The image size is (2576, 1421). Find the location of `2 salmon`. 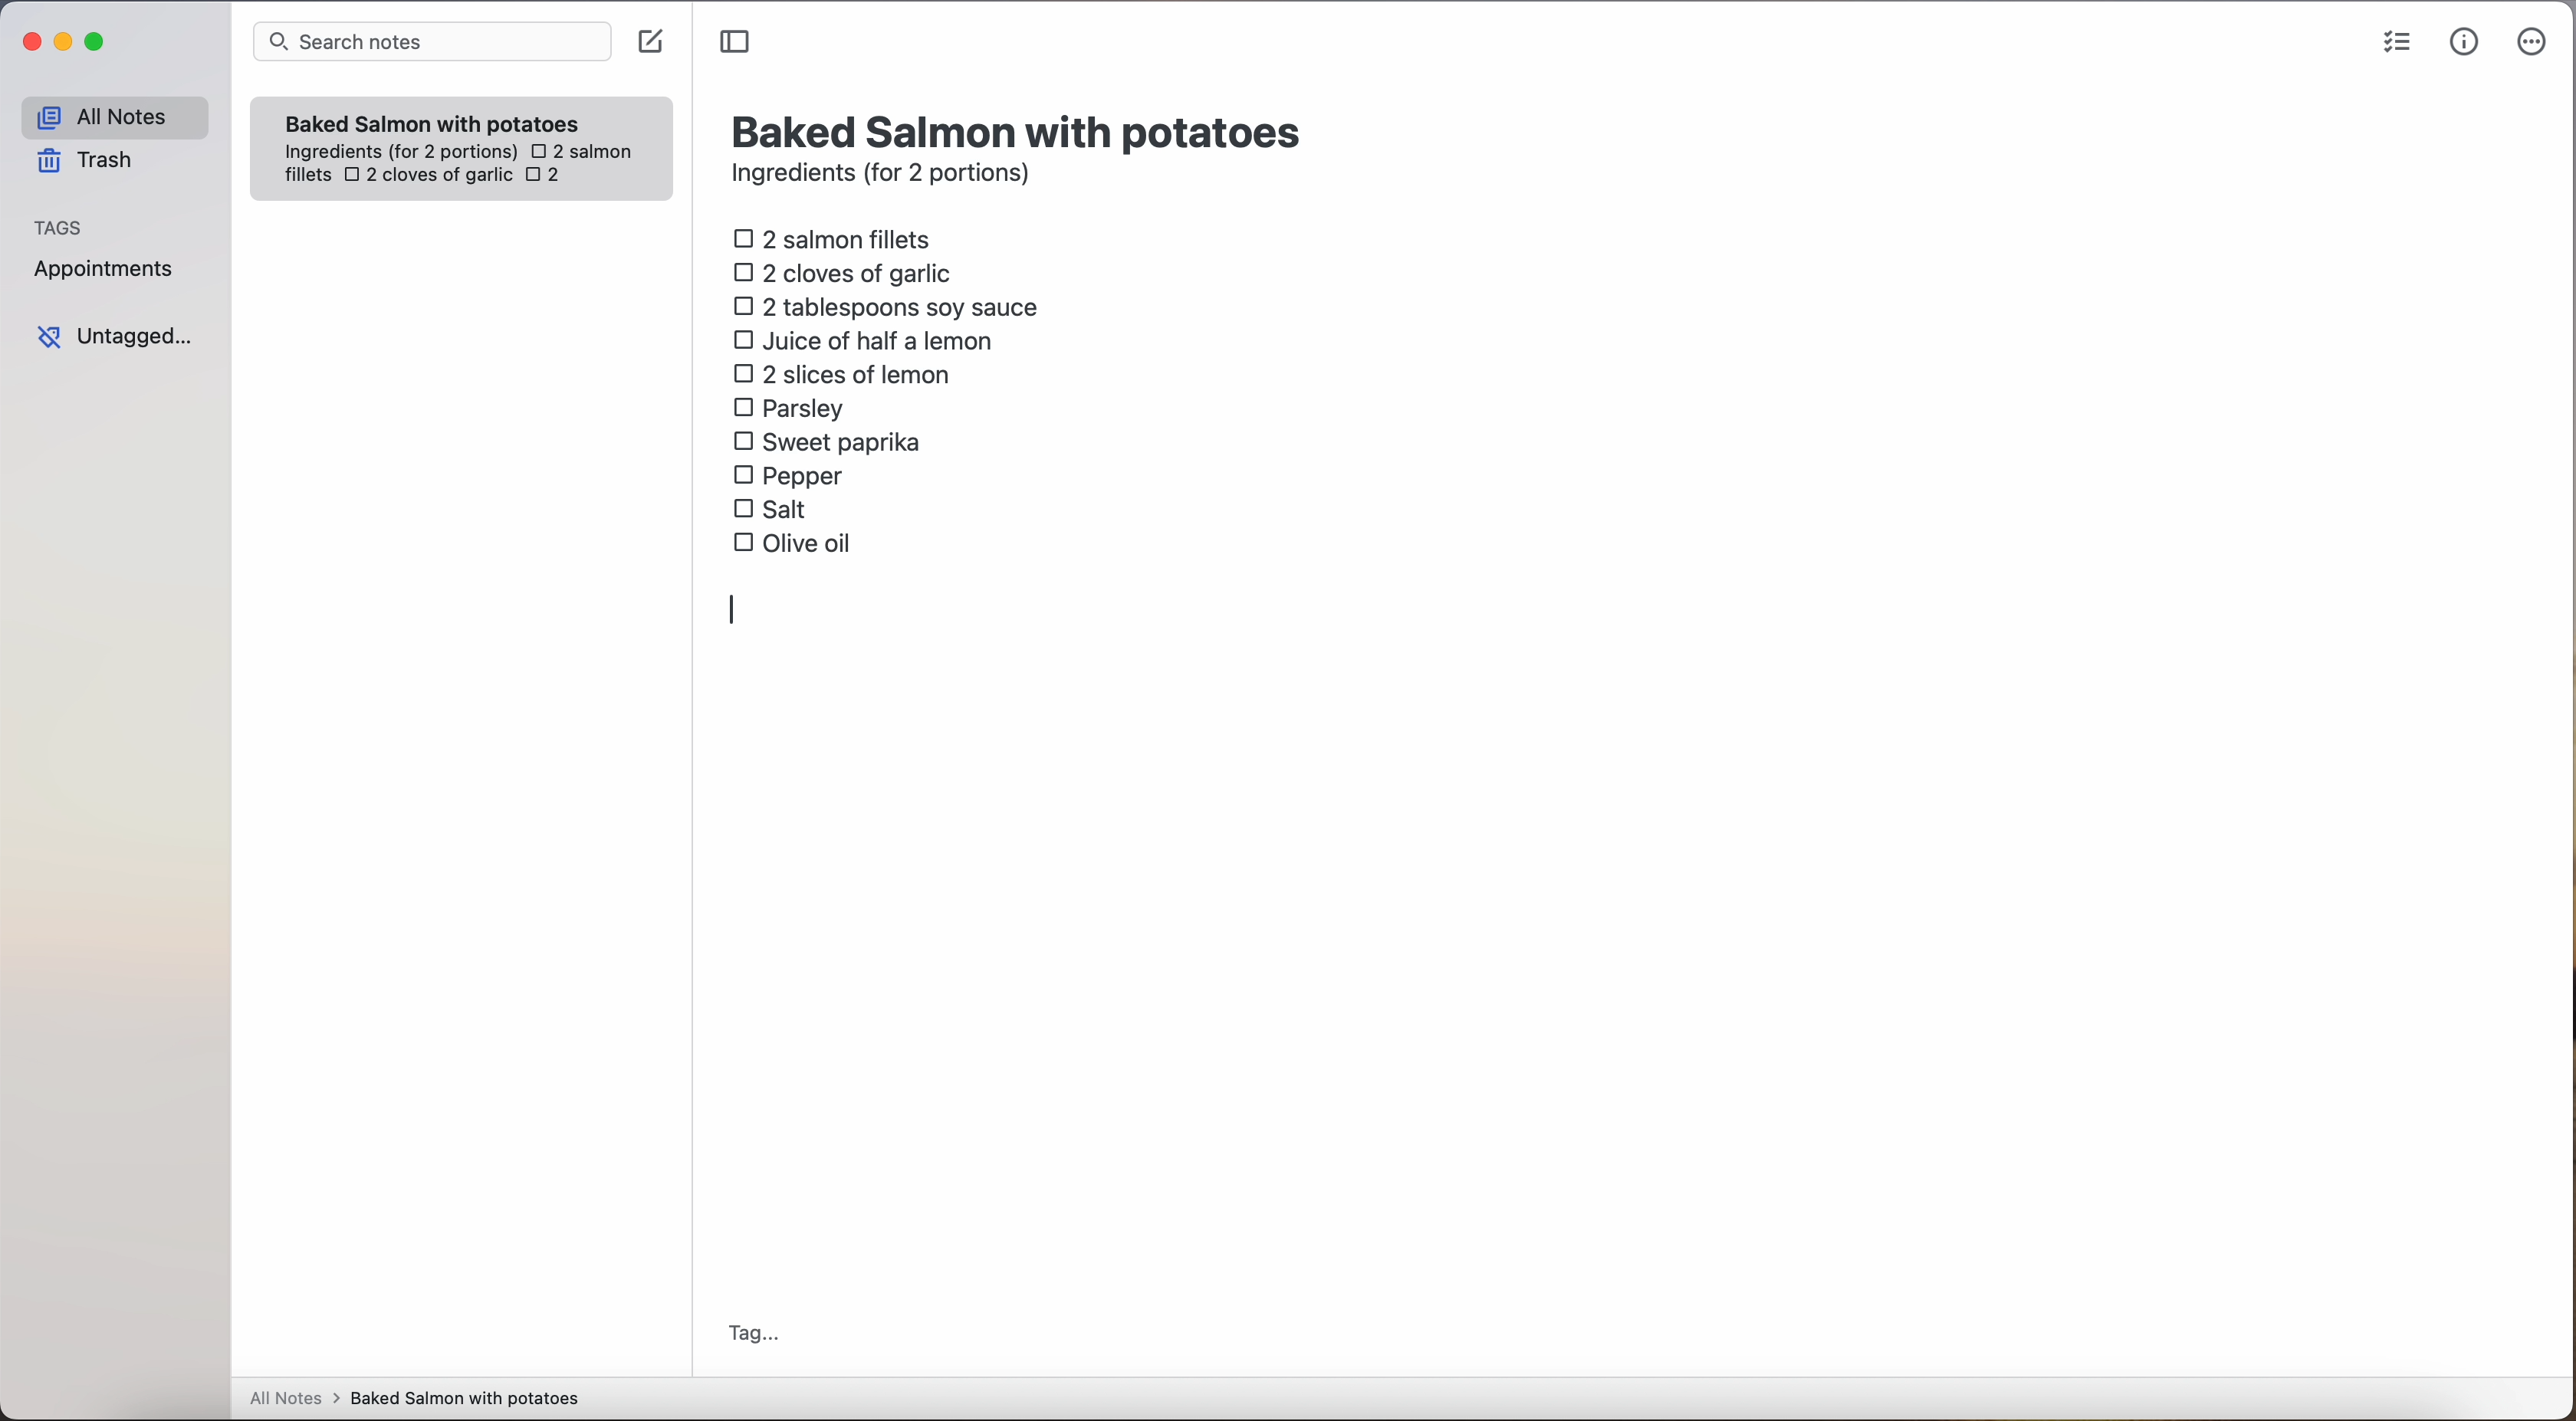

2 salmon is located at coordinates (579, 148).